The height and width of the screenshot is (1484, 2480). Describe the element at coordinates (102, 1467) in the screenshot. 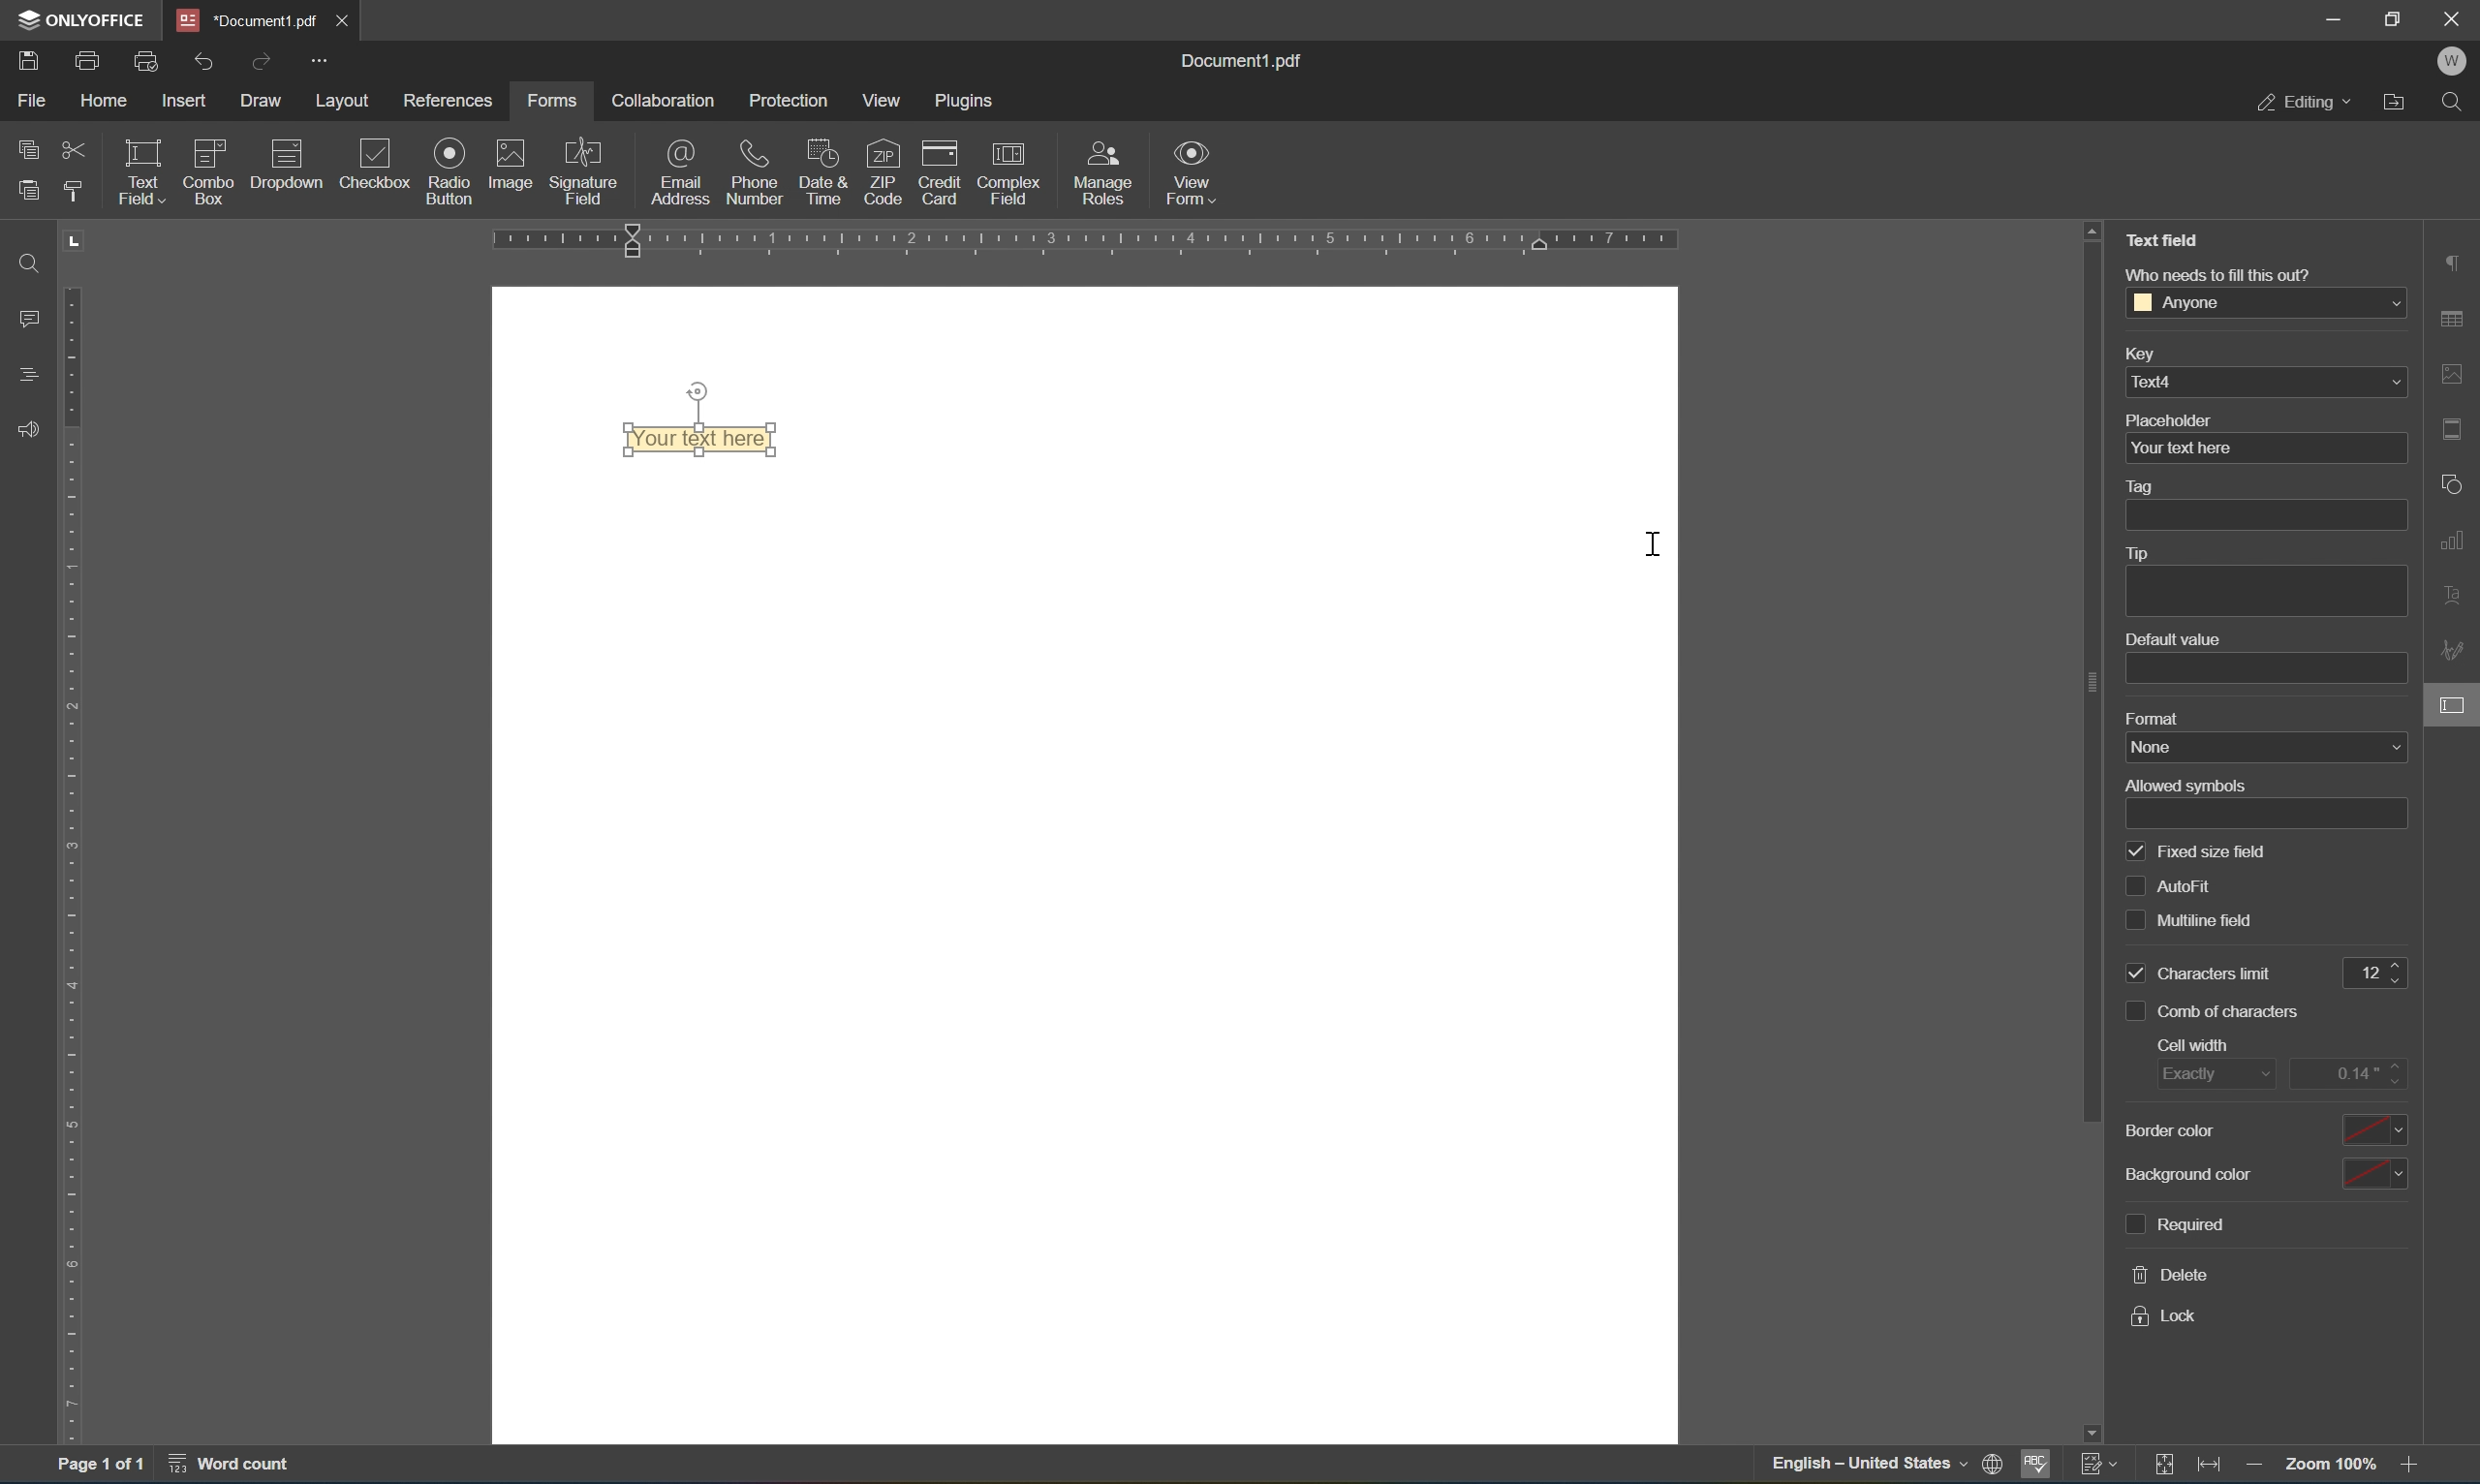

I see `Page 1 of 1` at that location.